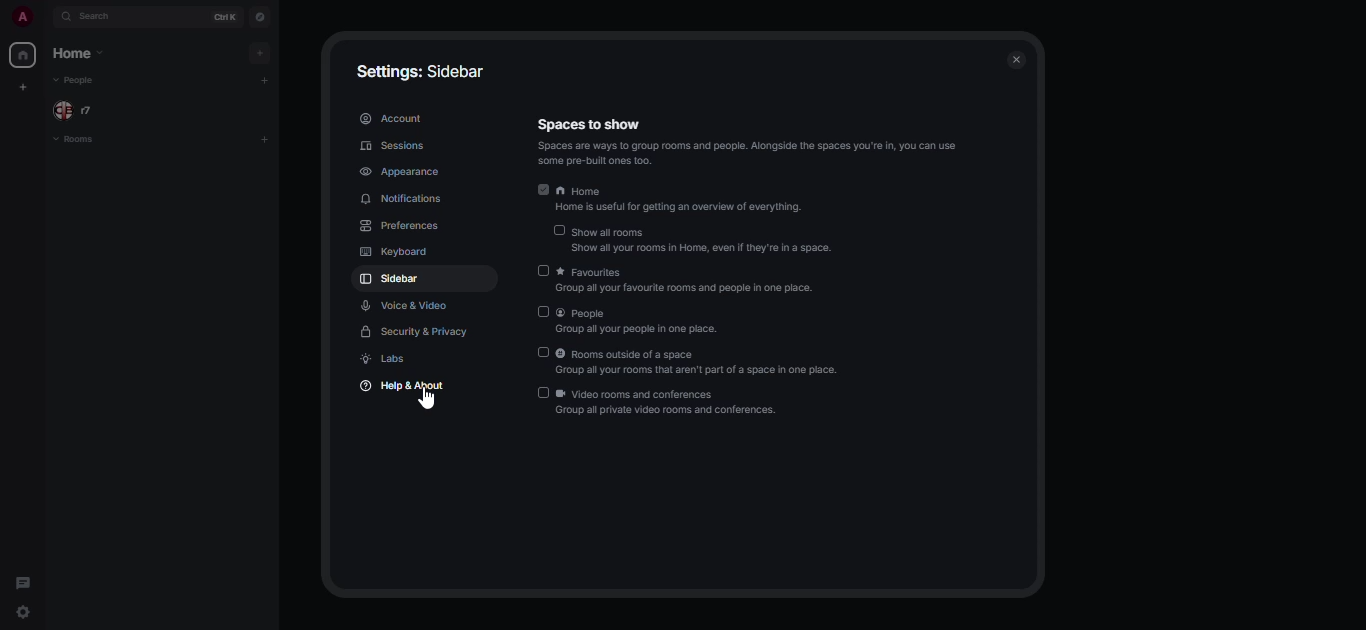 The image size is (1366, 630). Describe the element at coordinates (83, 140) in the screenshot. I see `rooms` at that location.